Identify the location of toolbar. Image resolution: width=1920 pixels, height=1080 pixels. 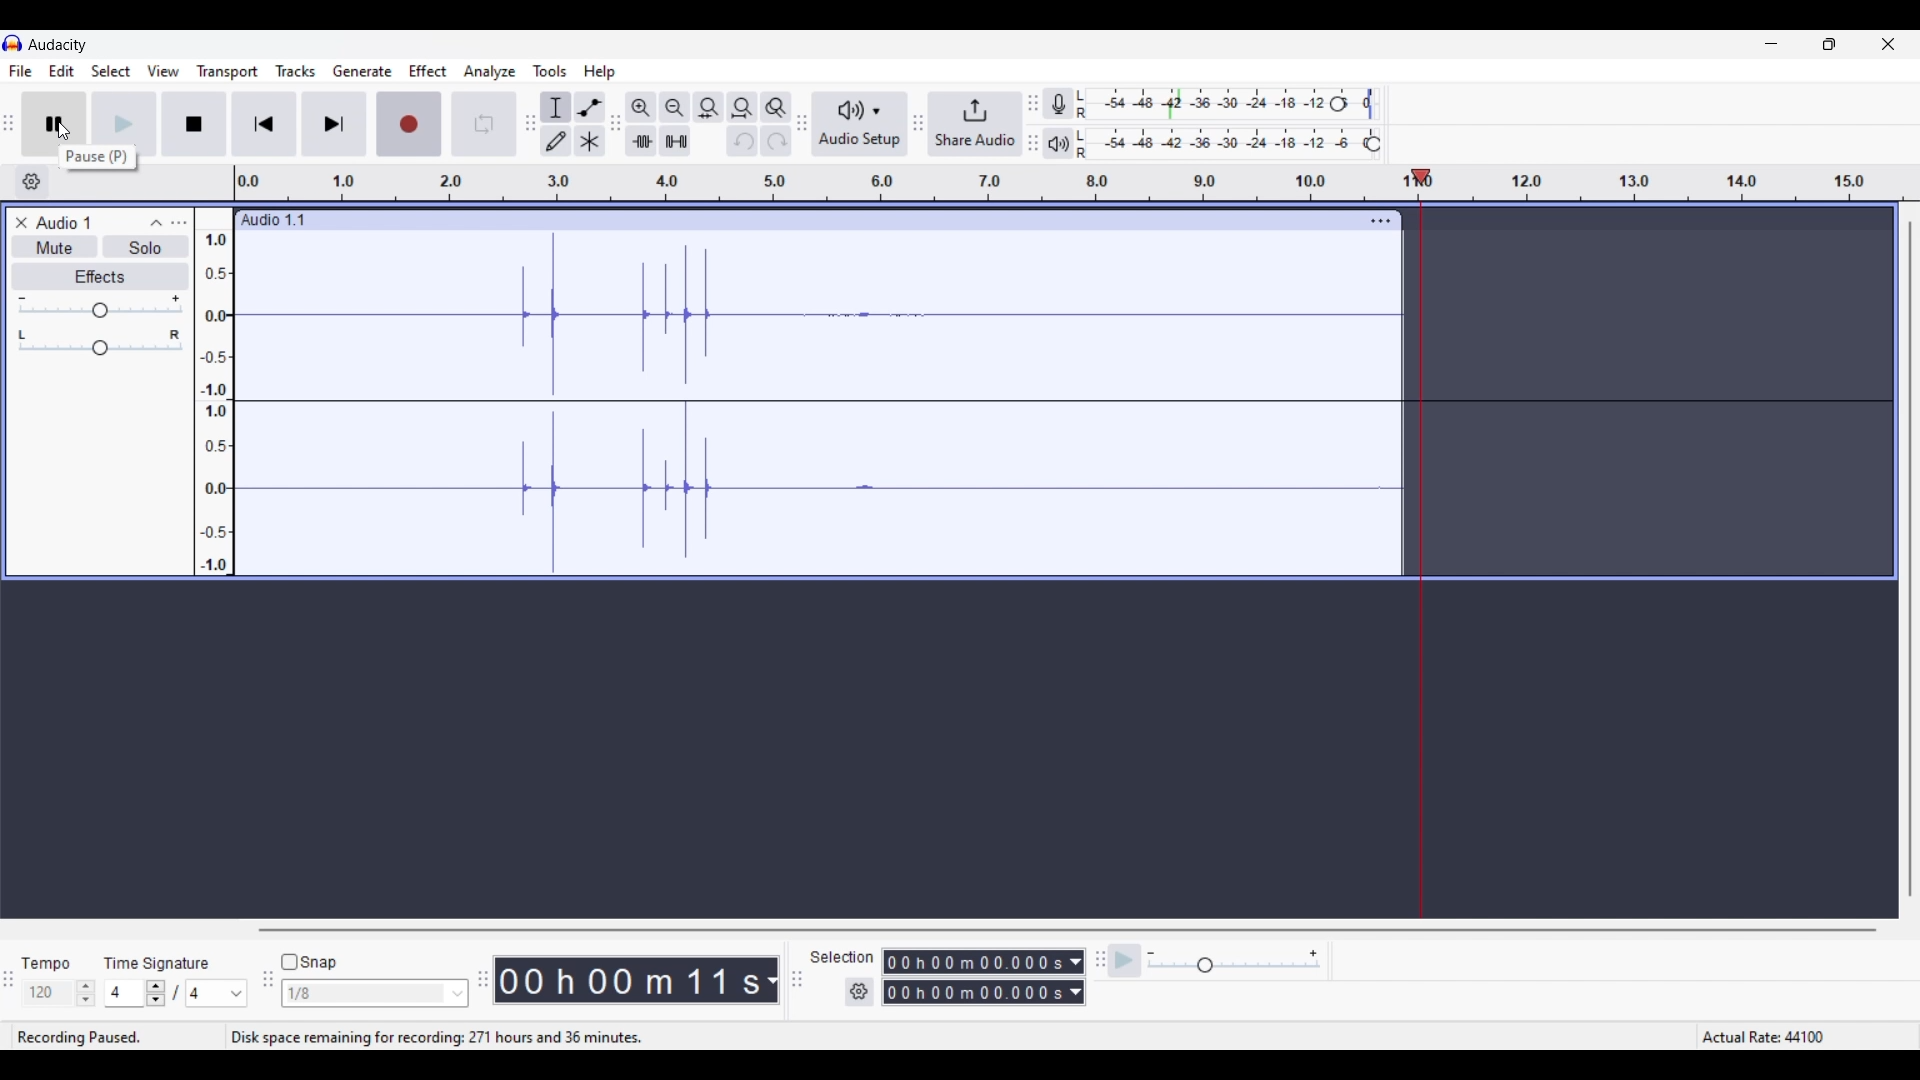
(12, 980).